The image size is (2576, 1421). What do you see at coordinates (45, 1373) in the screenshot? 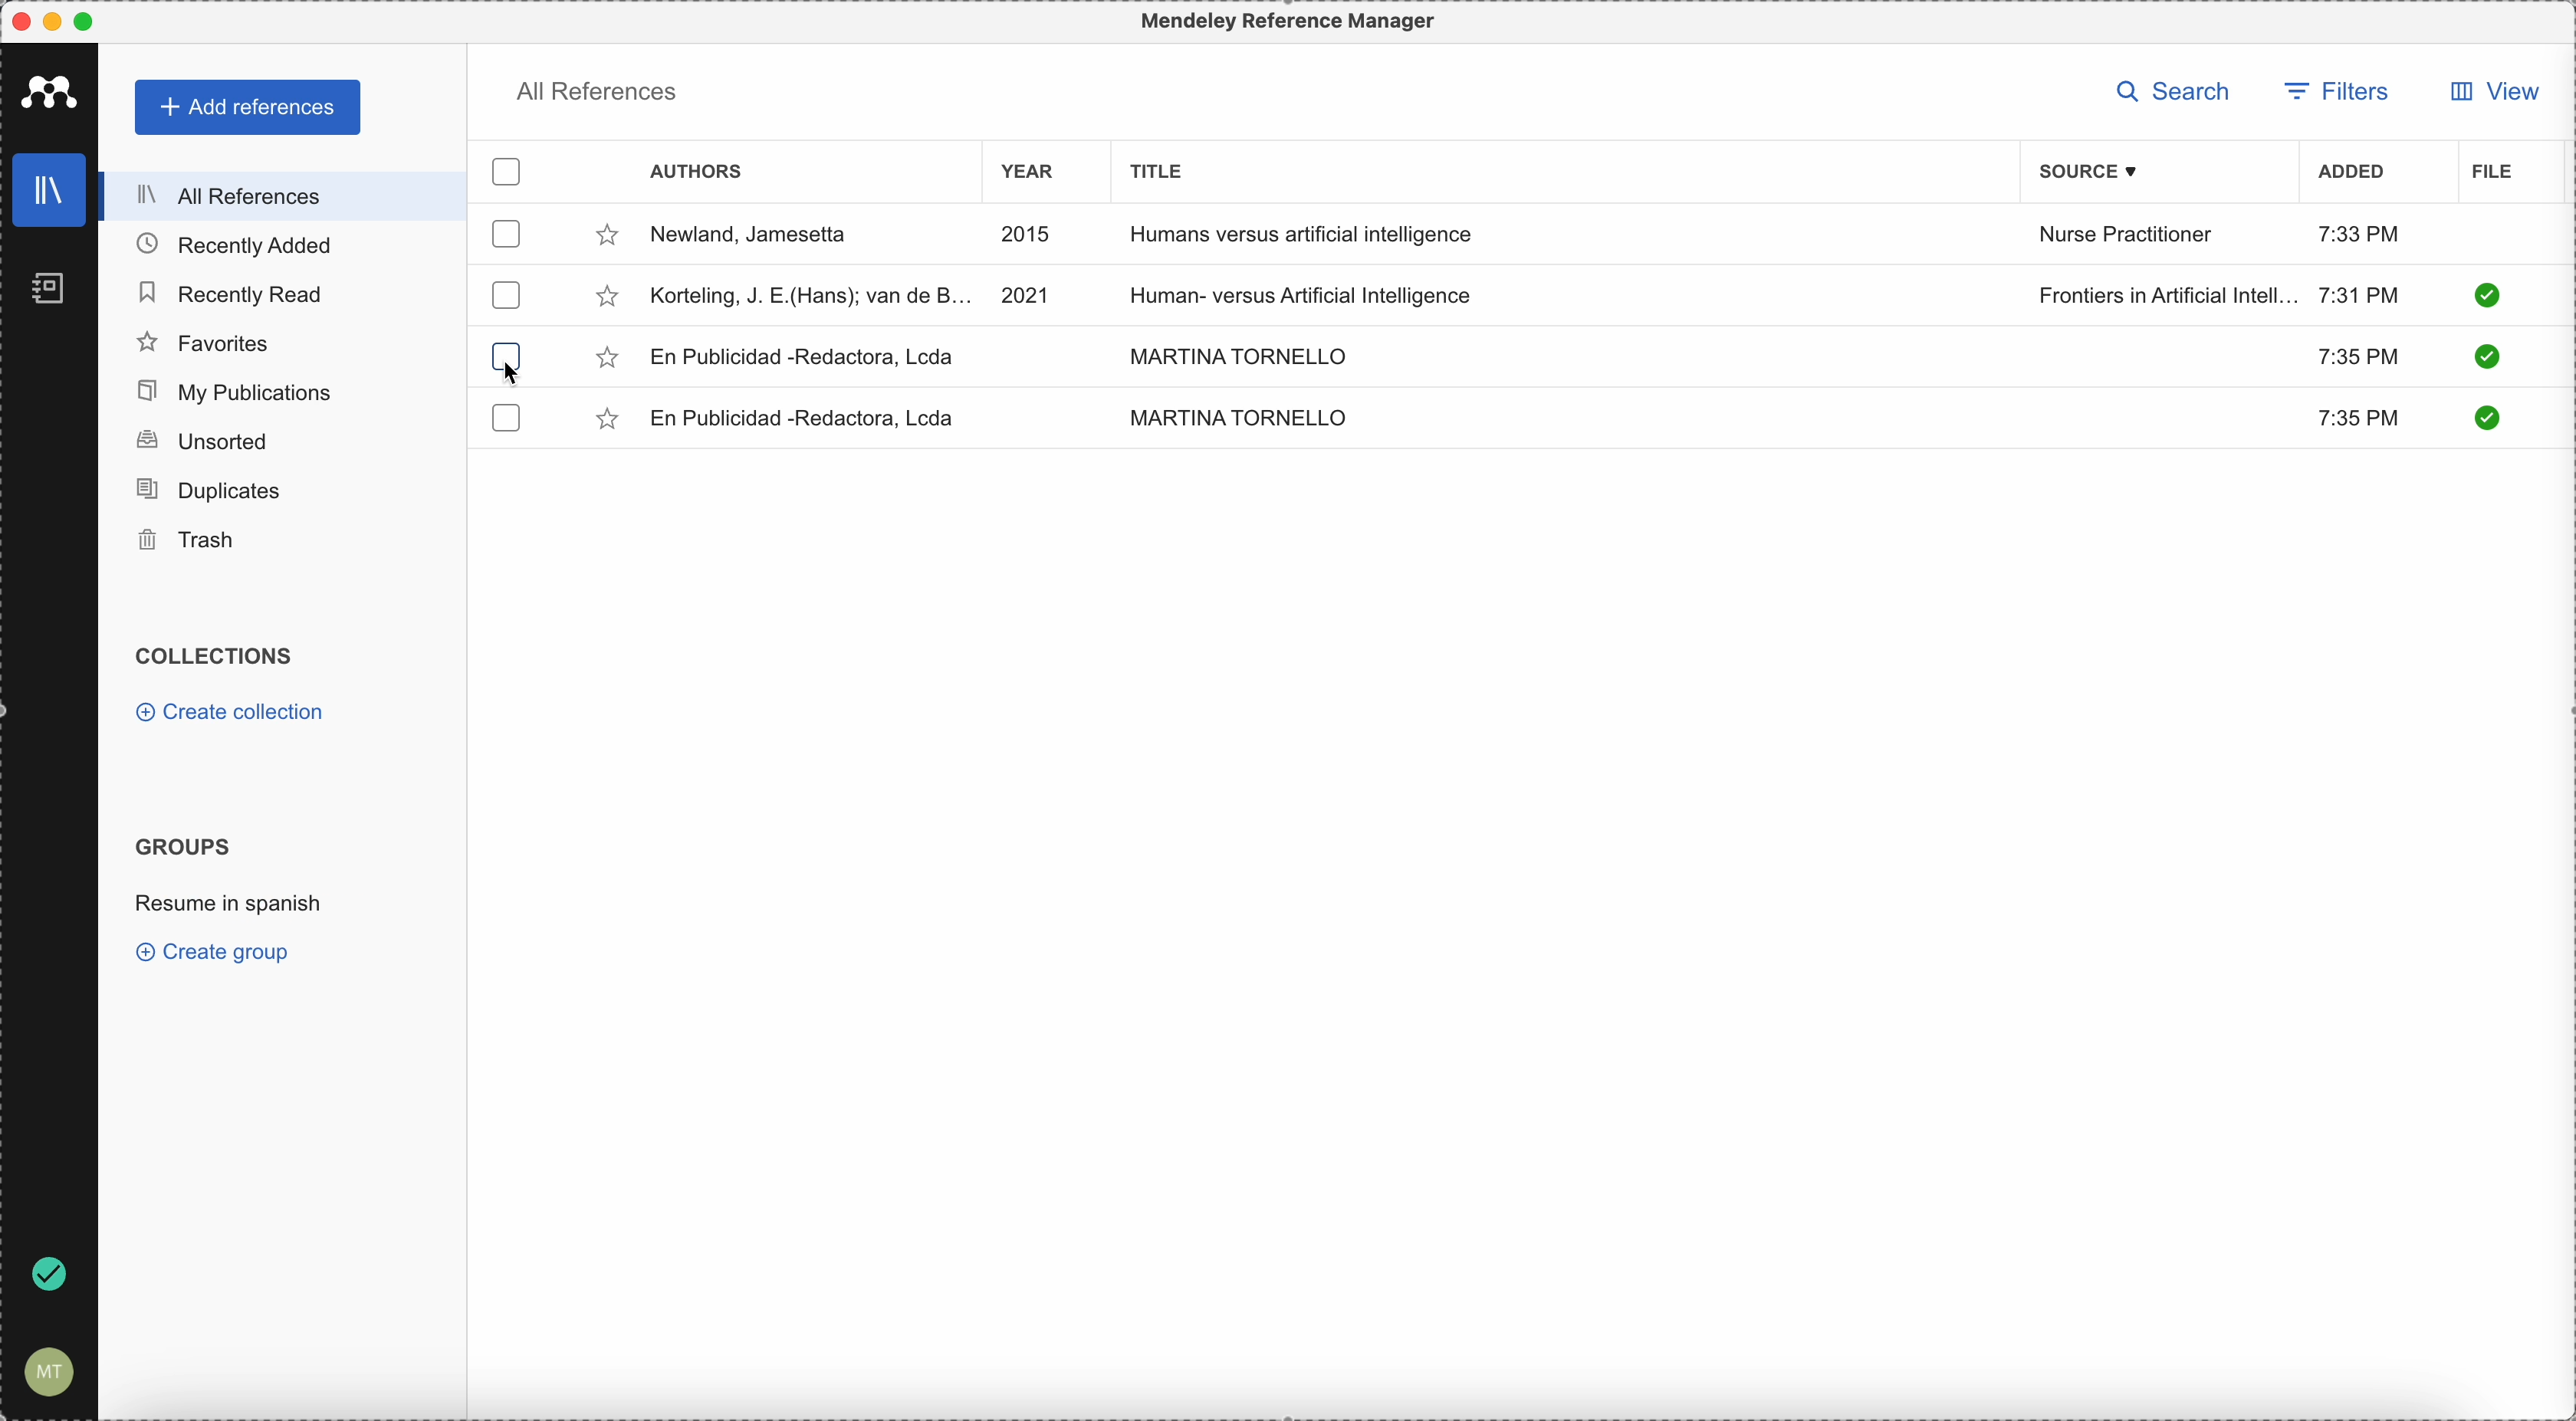
I see `account settings` at bounding box center [45, 1373].